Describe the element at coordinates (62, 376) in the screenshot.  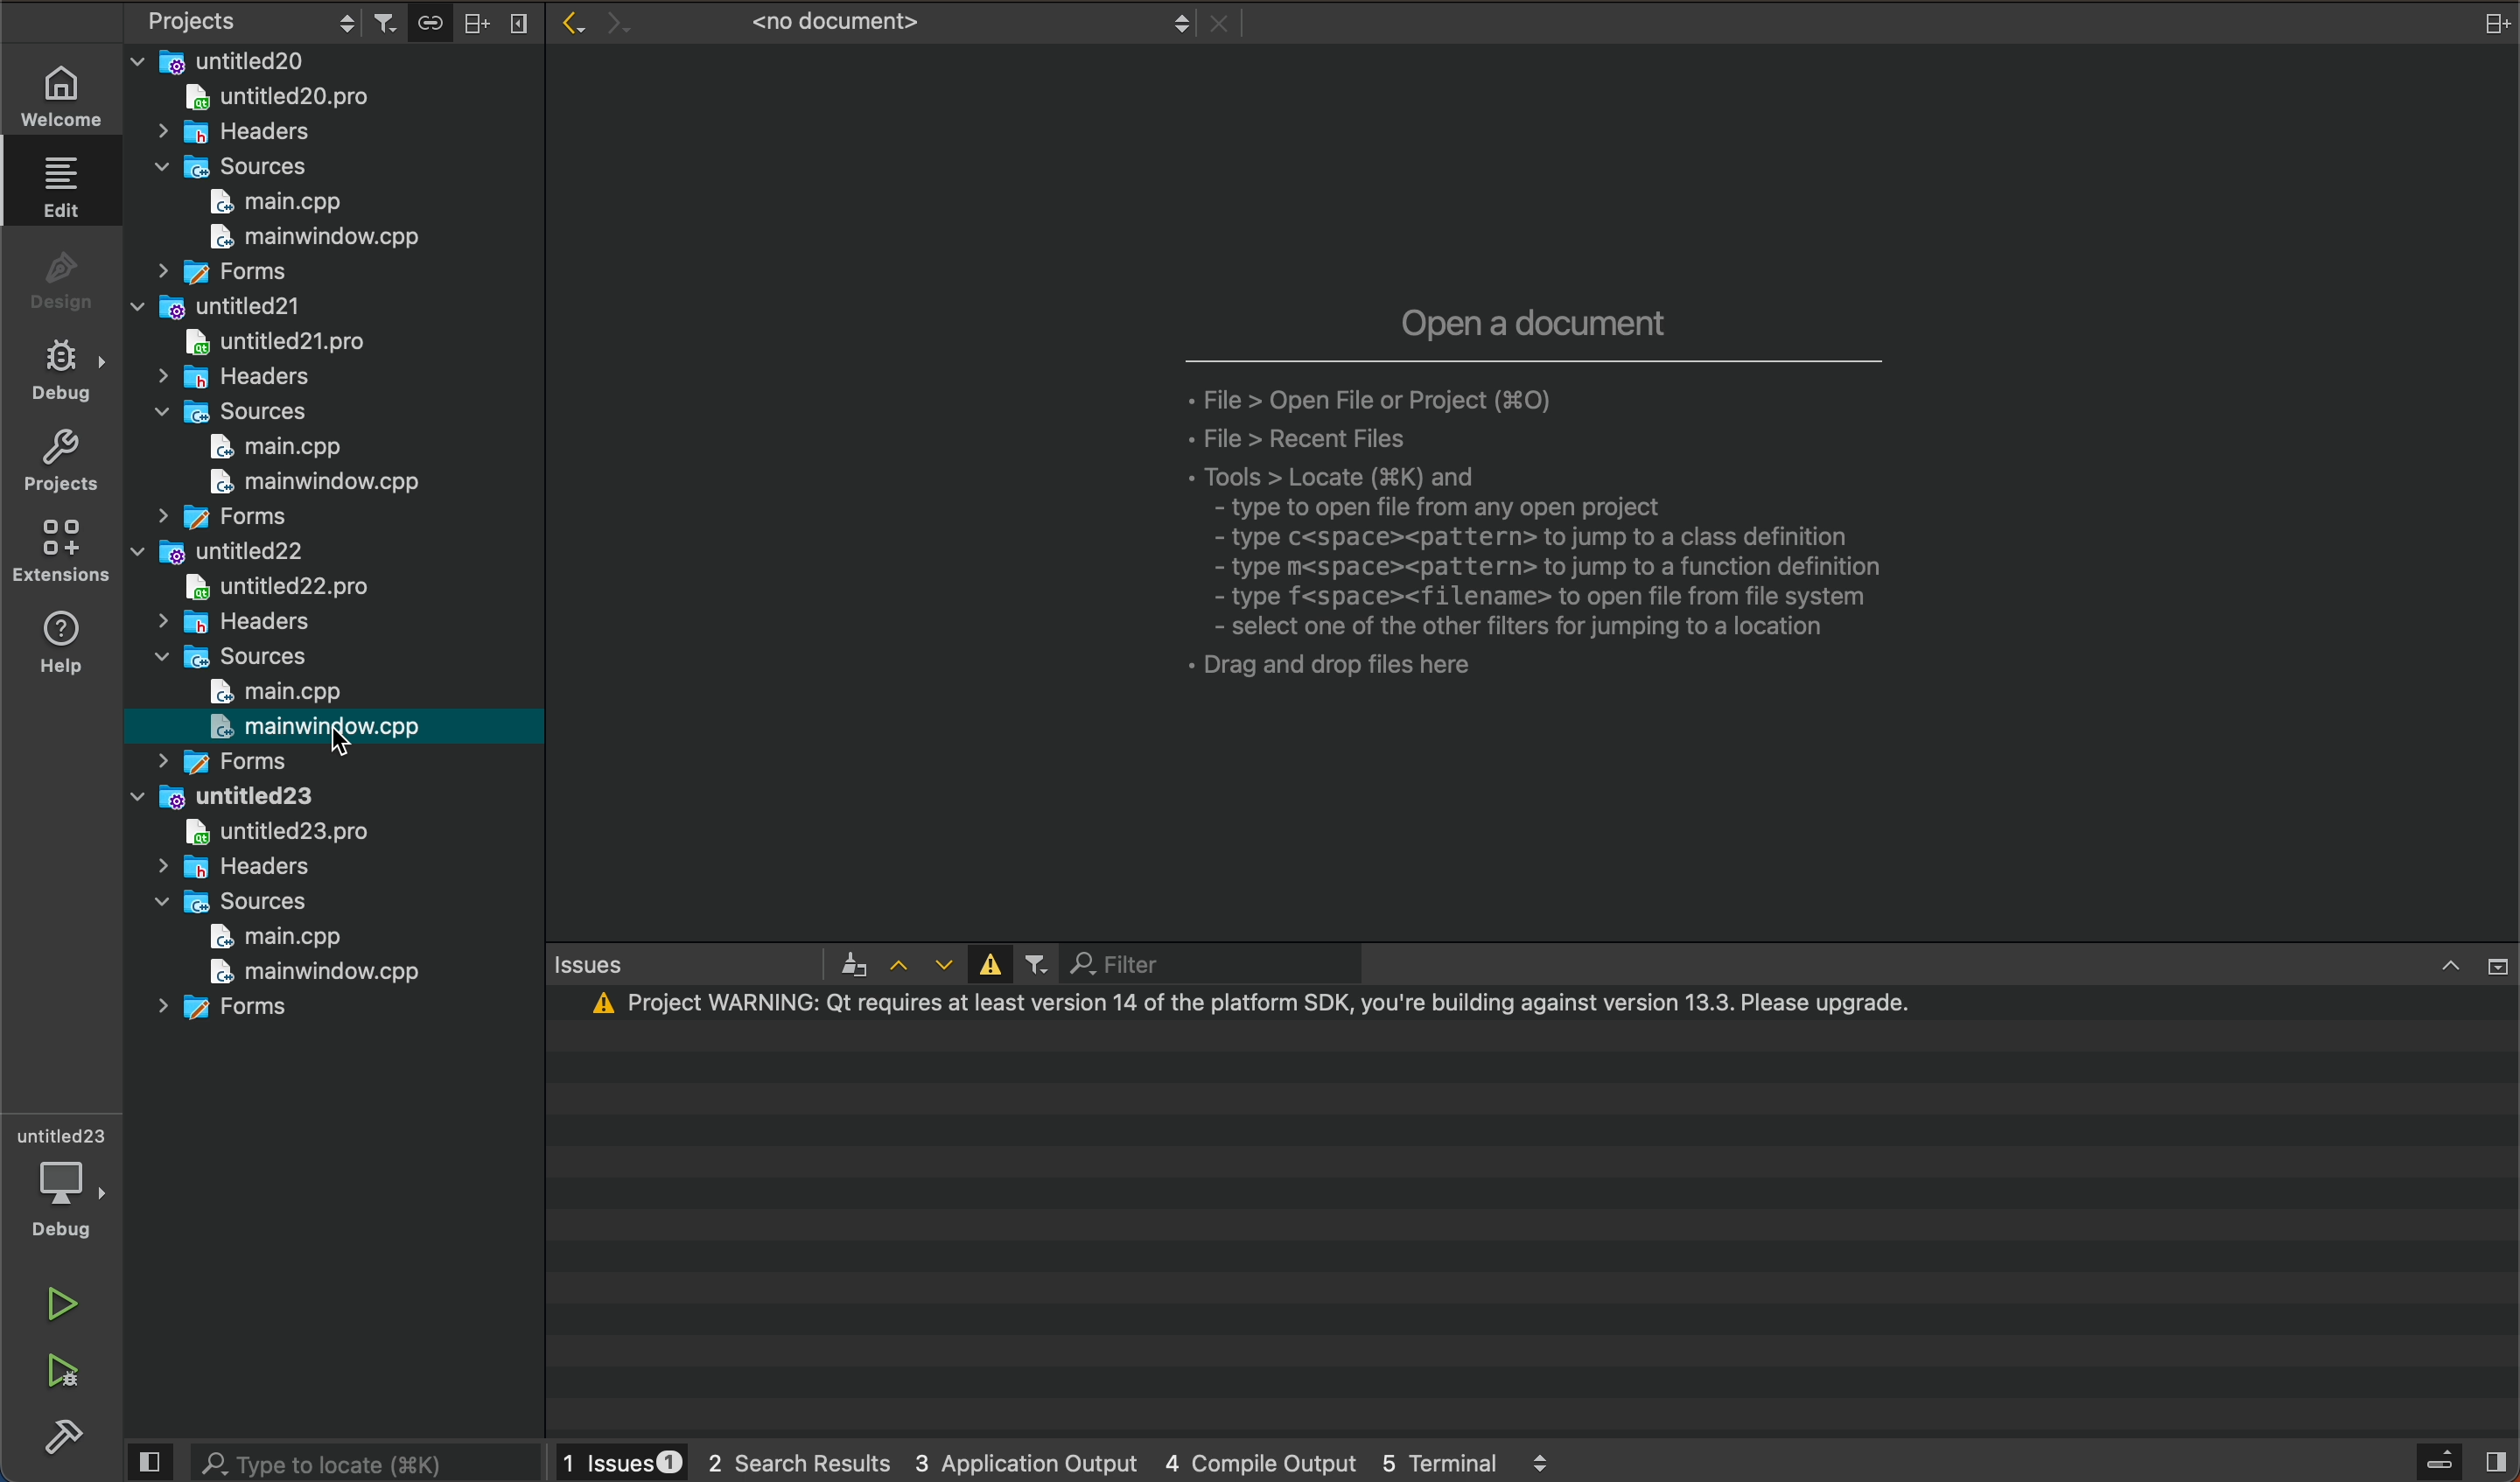
I see `debug` at that location.